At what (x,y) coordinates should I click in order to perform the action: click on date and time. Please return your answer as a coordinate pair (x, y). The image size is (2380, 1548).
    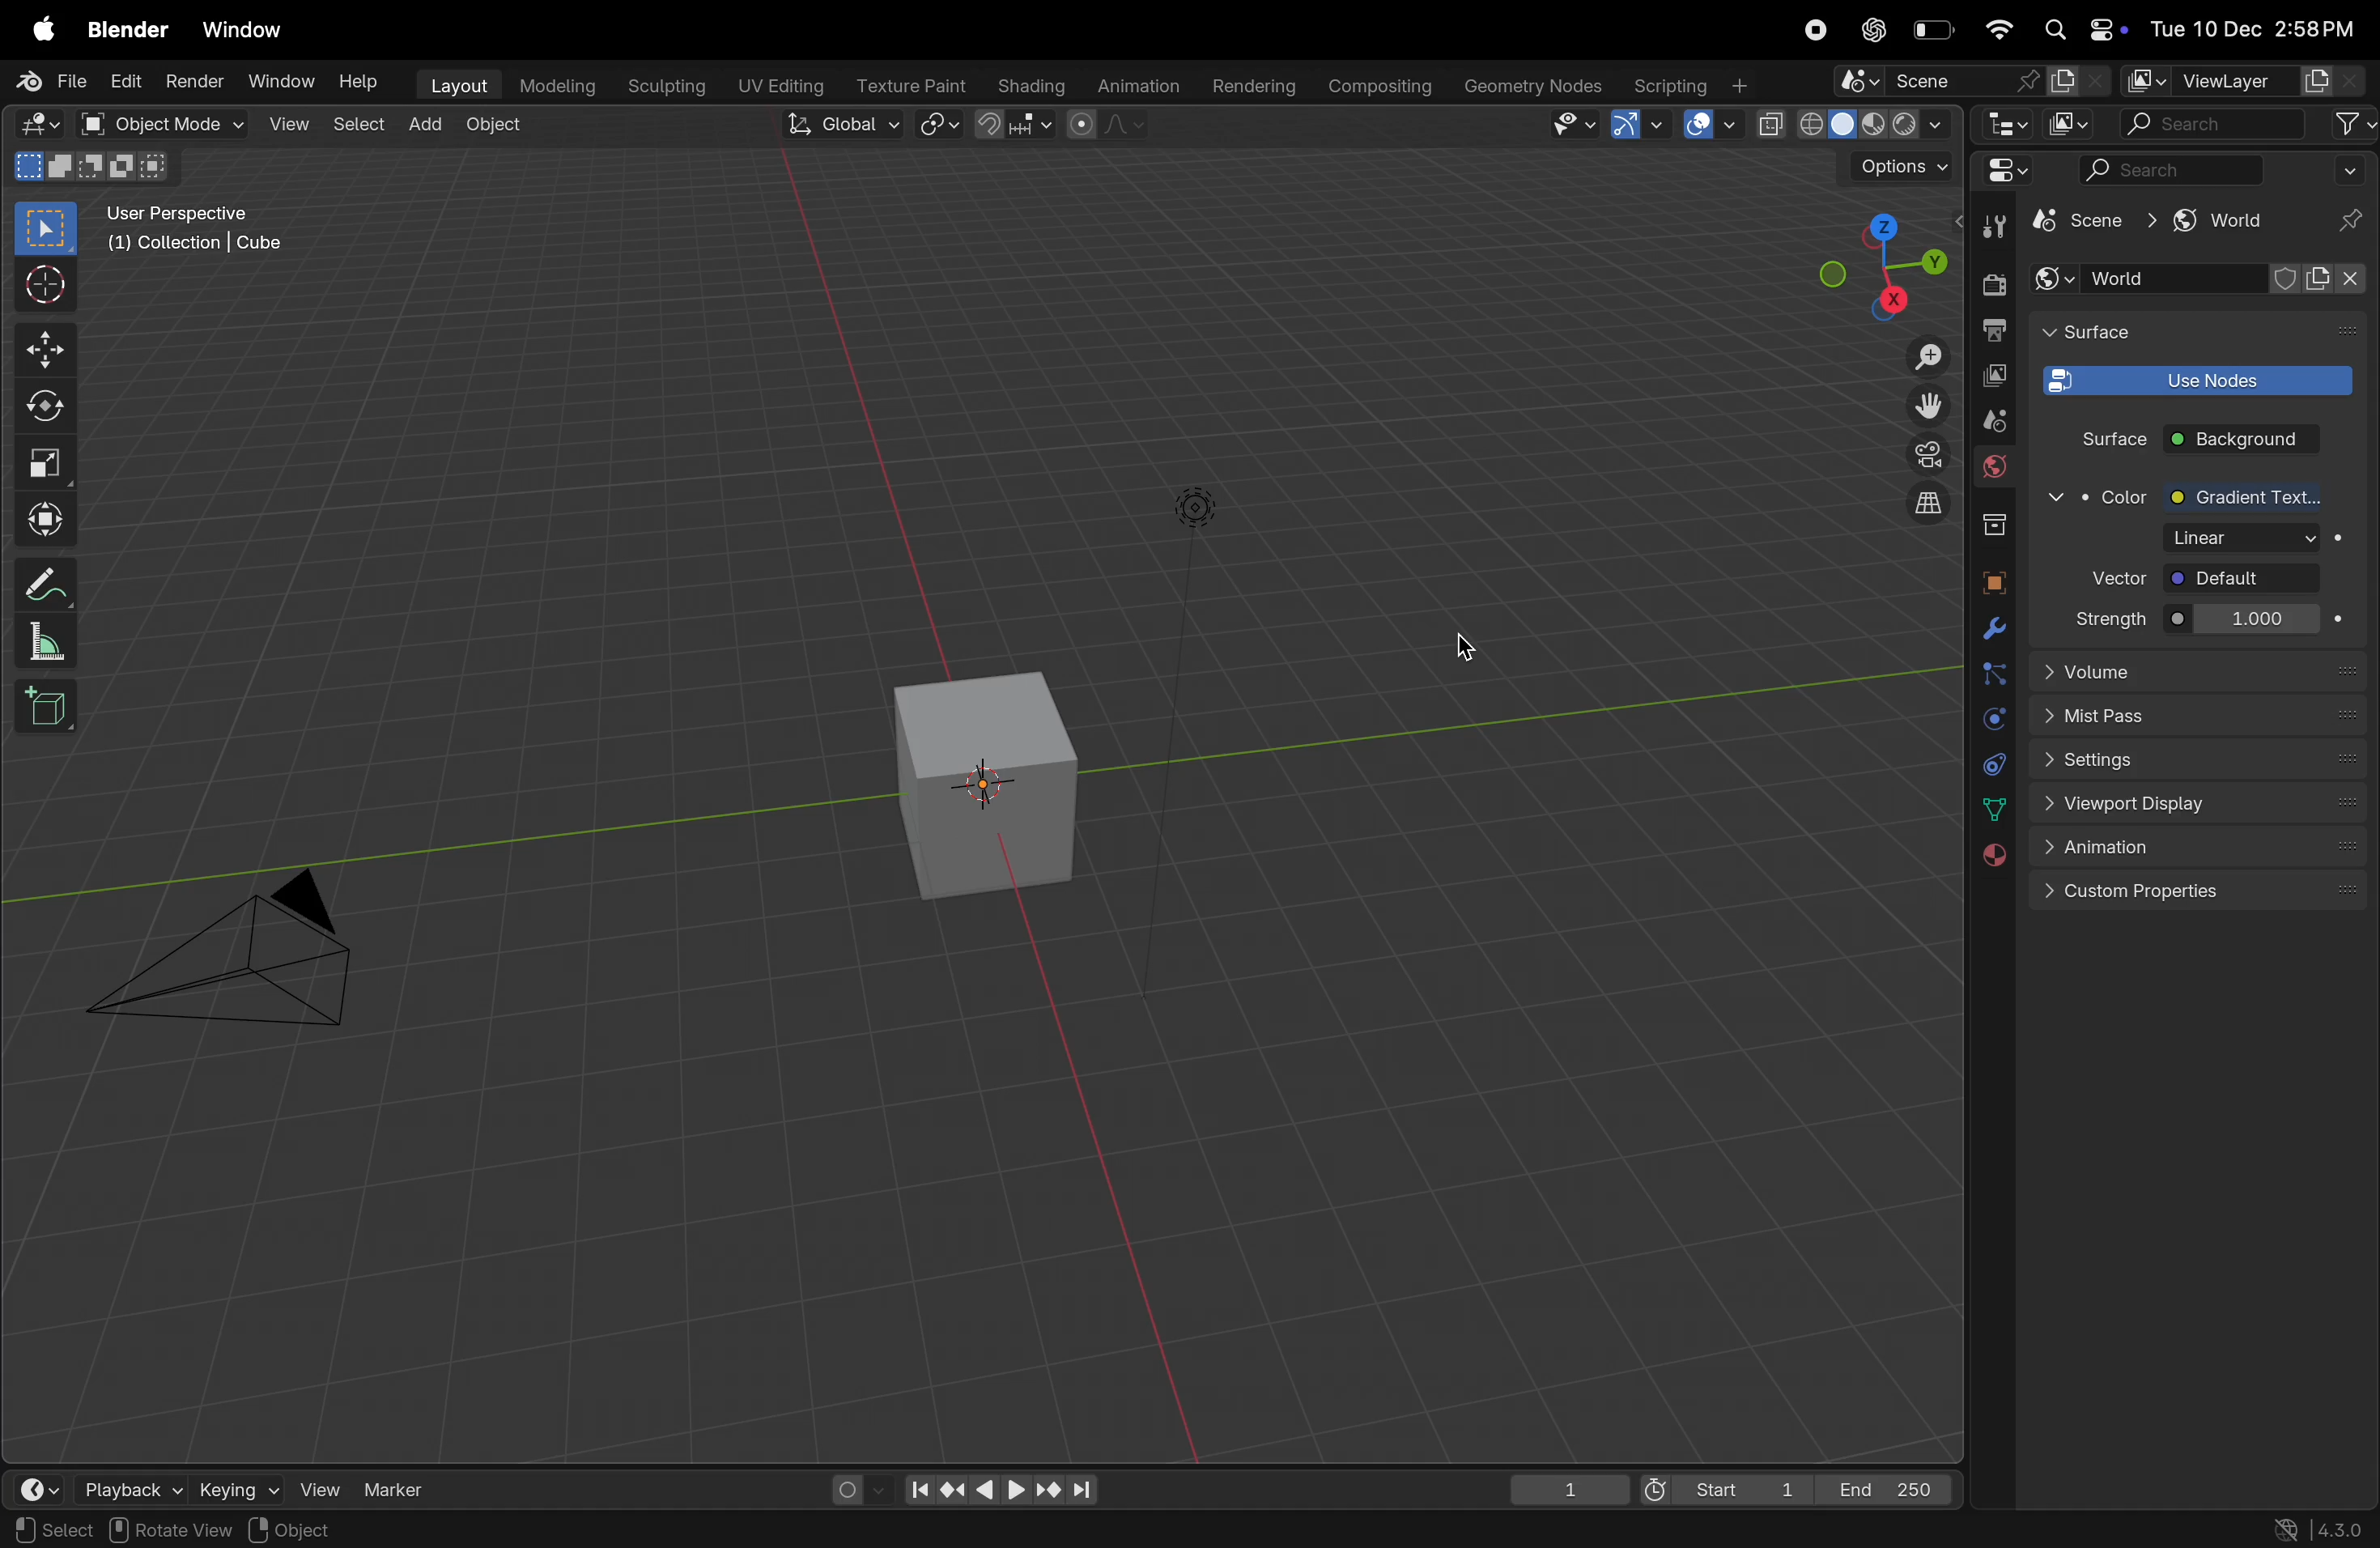
    Looking at the image, I should click on (2260, 29).